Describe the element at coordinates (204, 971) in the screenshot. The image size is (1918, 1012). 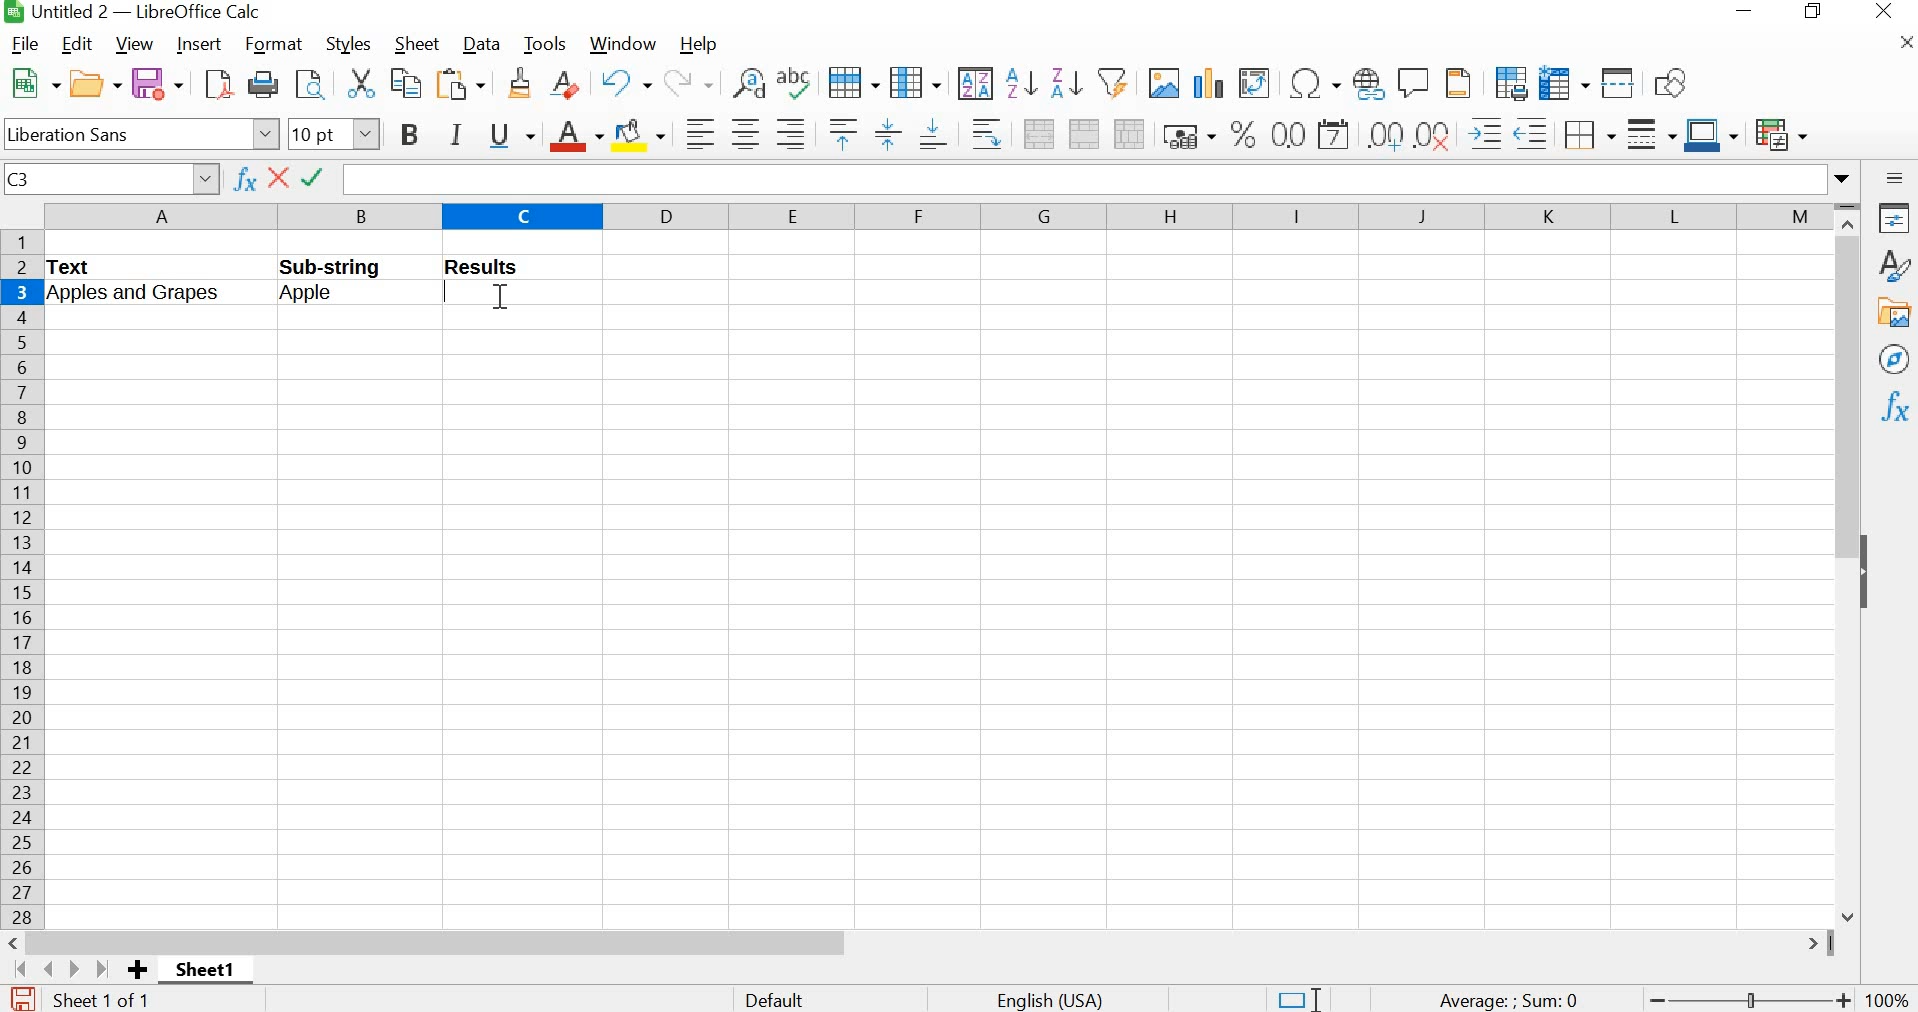
I see `sheet1` at that location.